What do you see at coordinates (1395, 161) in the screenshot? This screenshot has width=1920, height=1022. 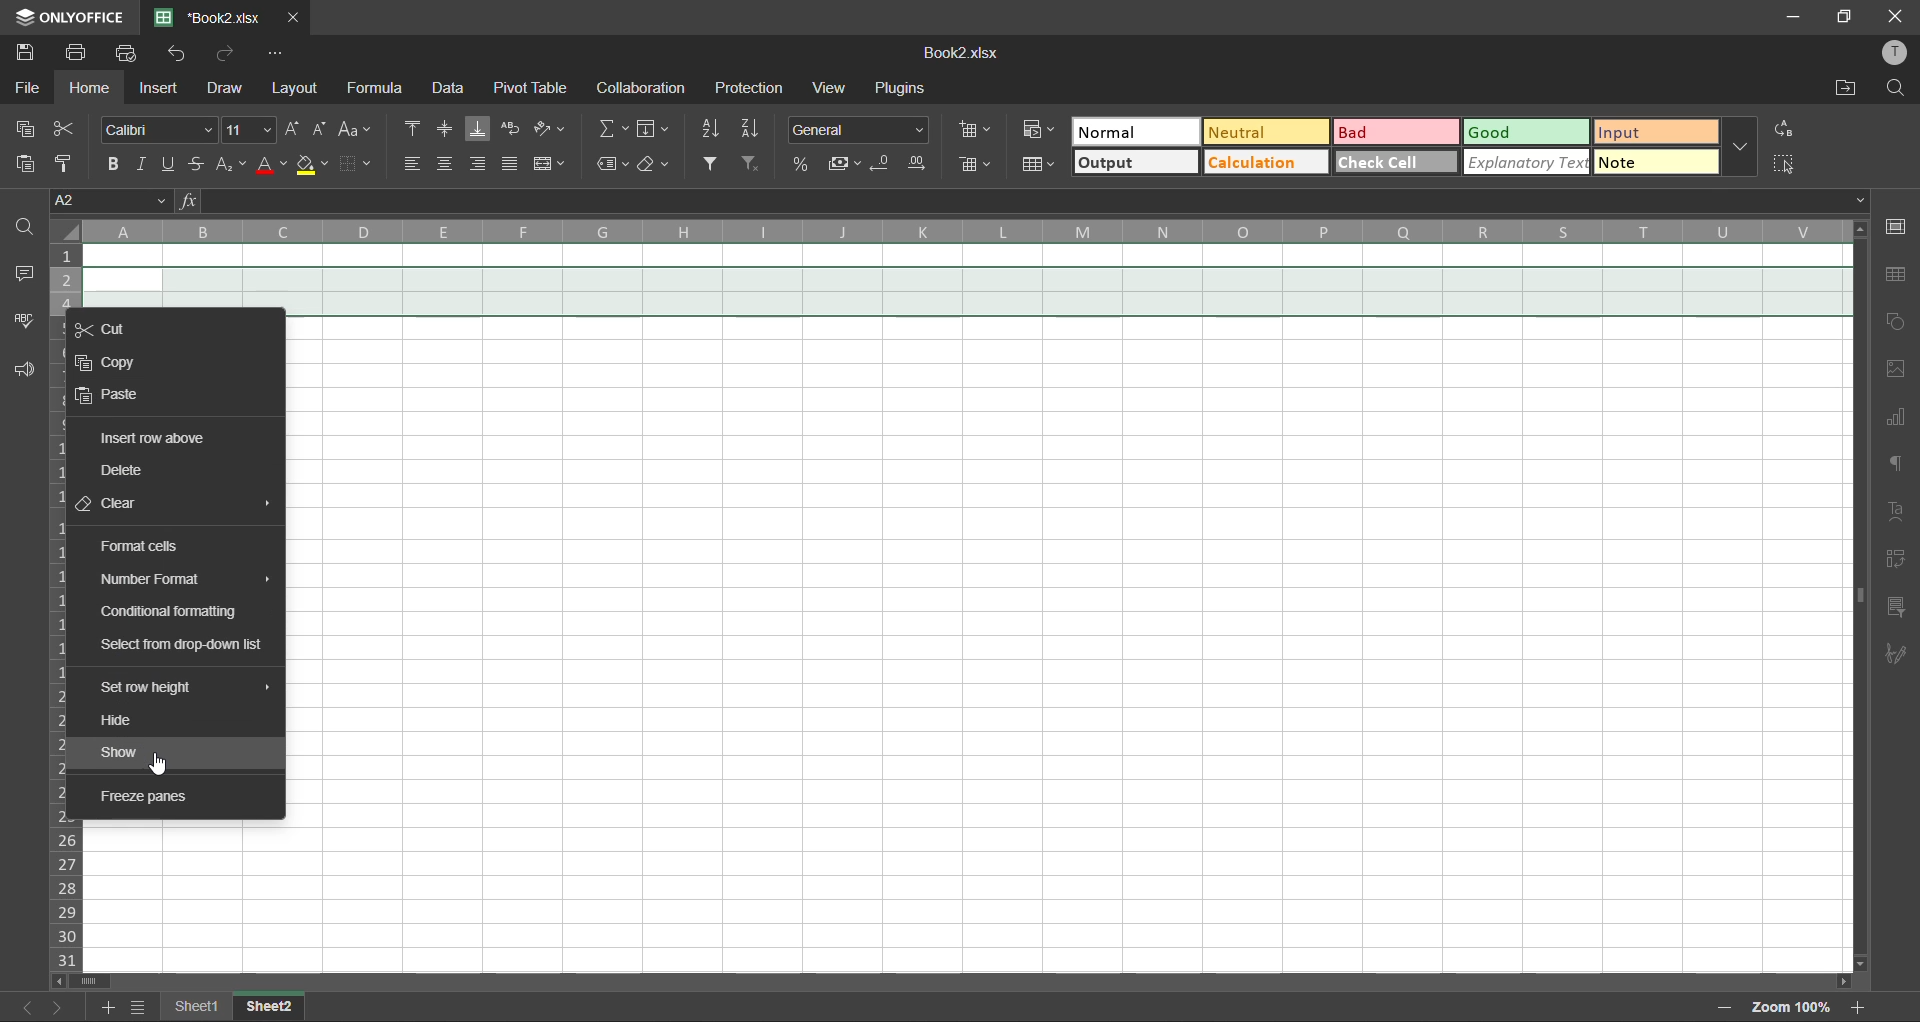 I see `check cell` at bounding box center [1395, 161].